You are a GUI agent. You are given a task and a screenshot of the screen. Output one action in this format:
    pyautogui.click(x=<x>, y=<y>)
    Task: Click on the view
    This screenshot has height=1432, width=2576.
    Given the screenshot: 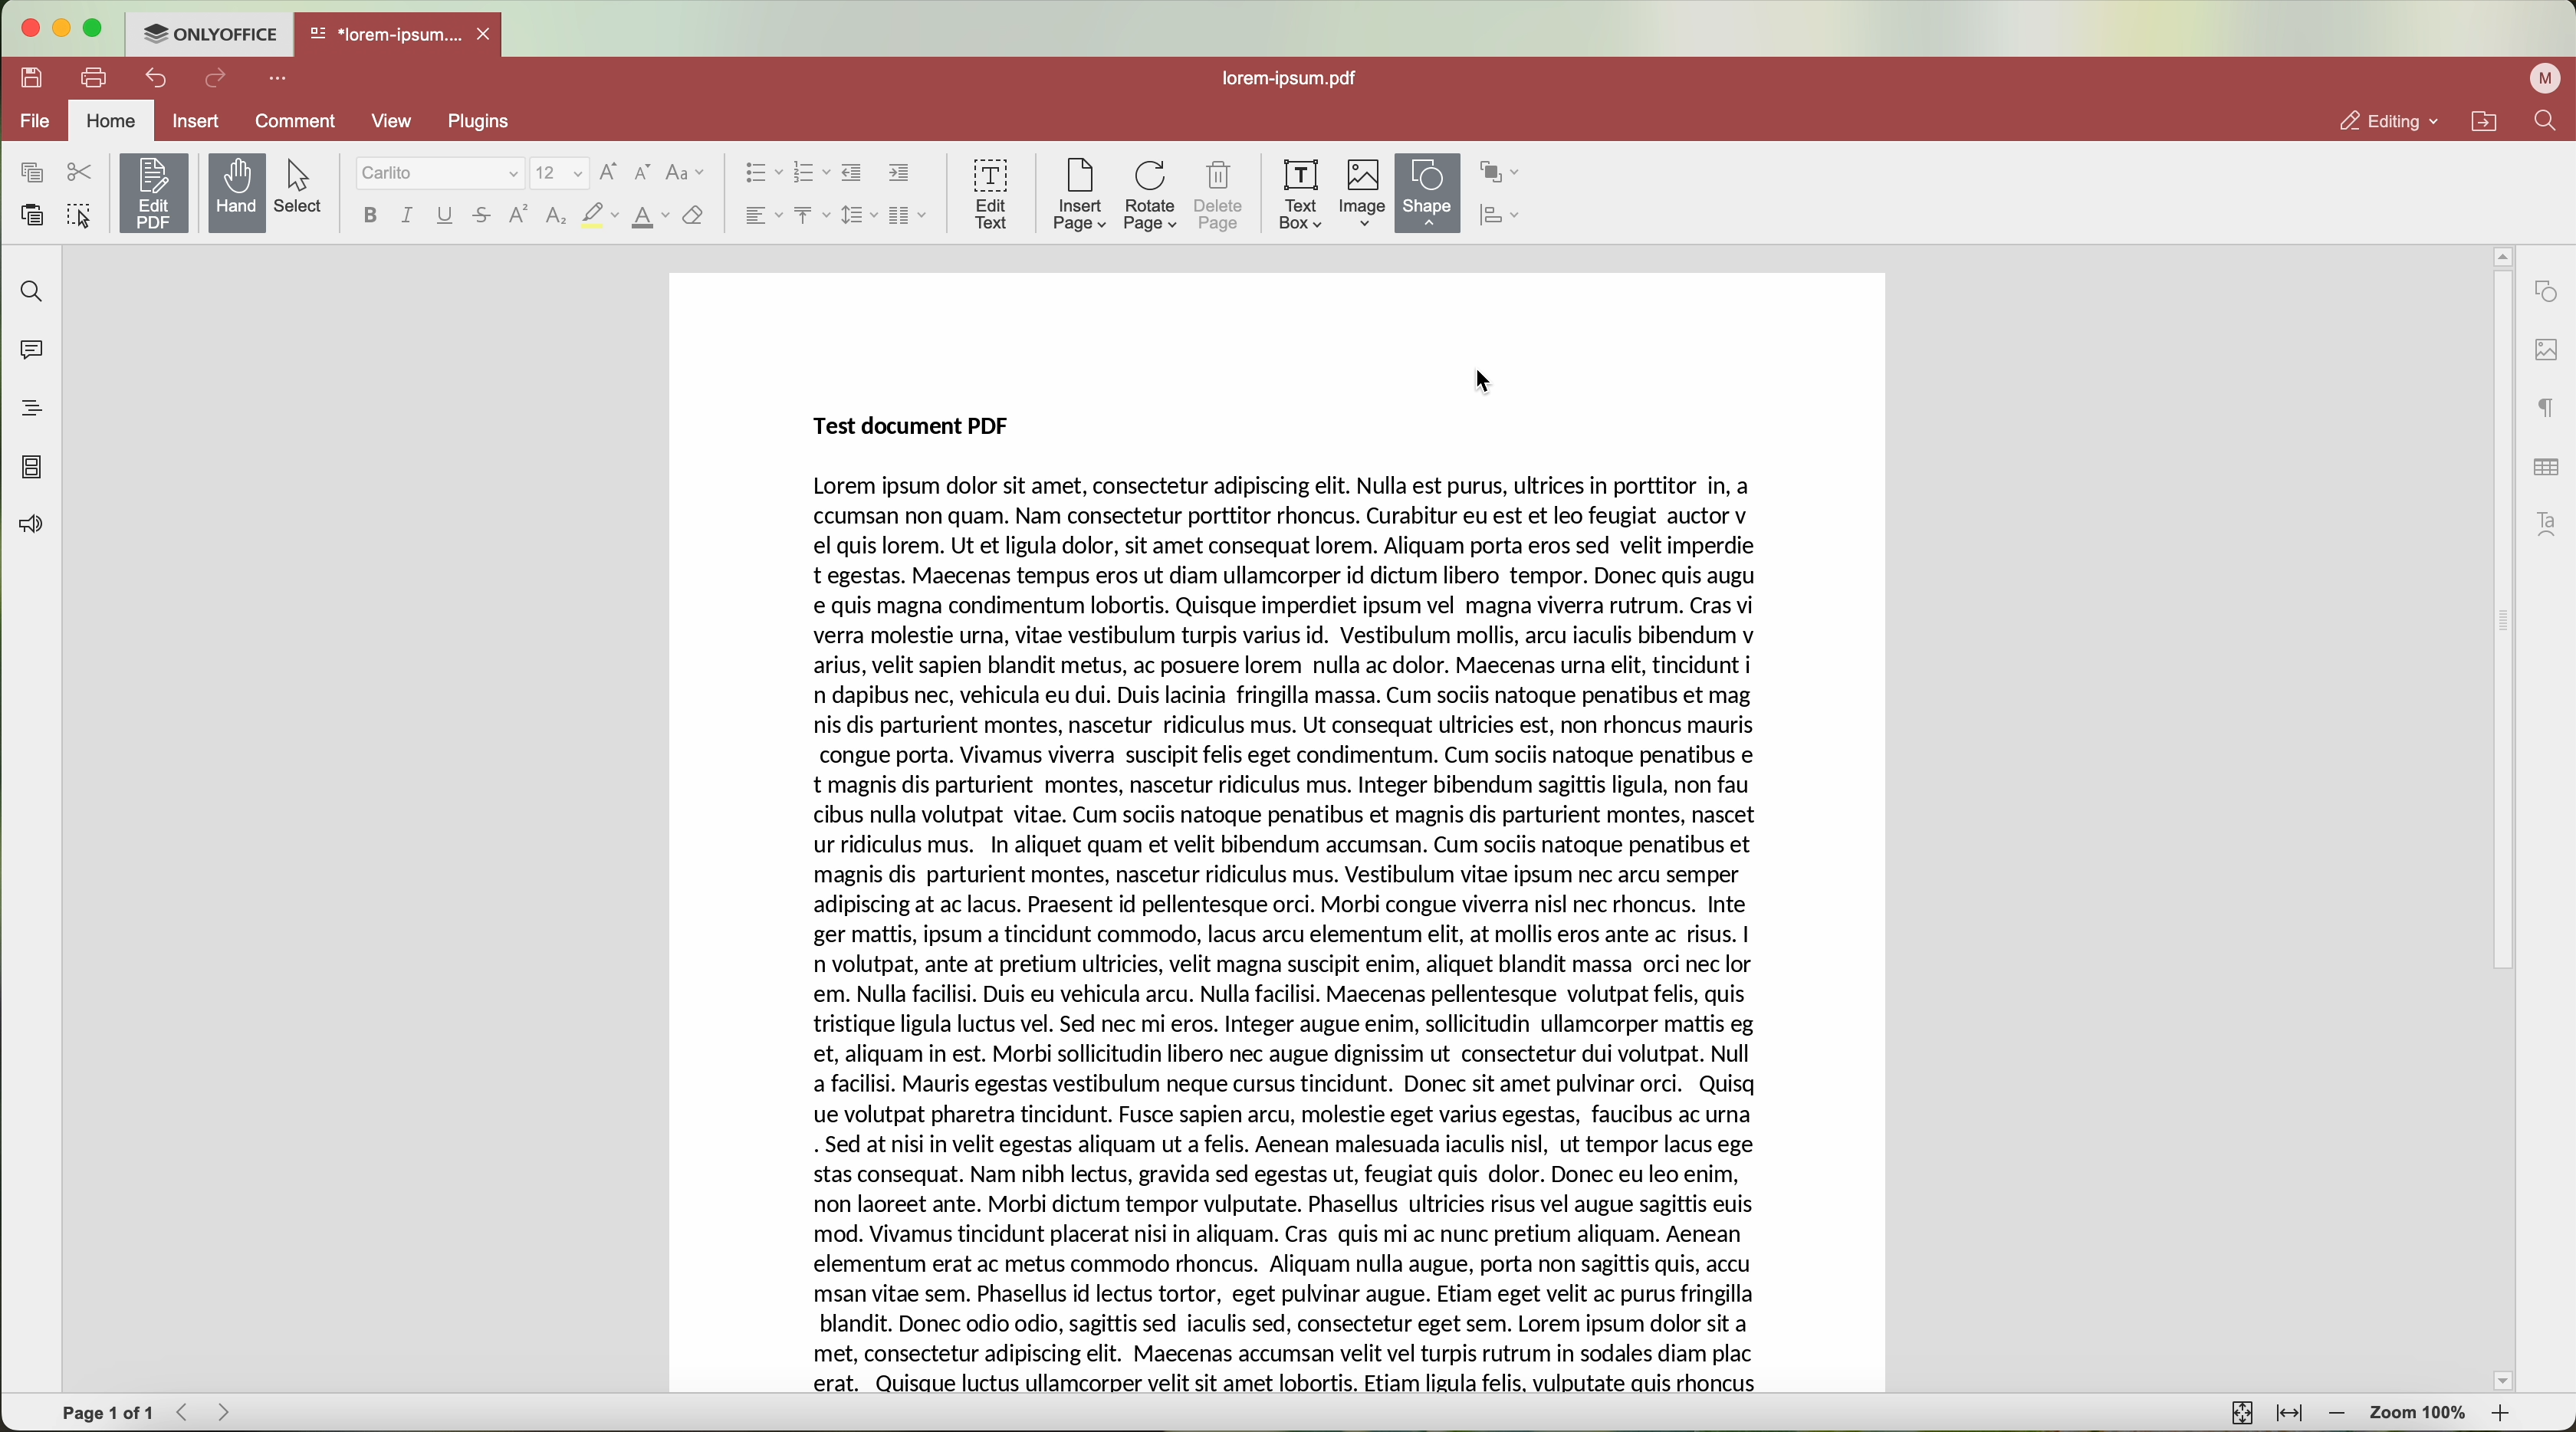 What is the action you would take?
    pyautogui.click(x=392, y=119)
    